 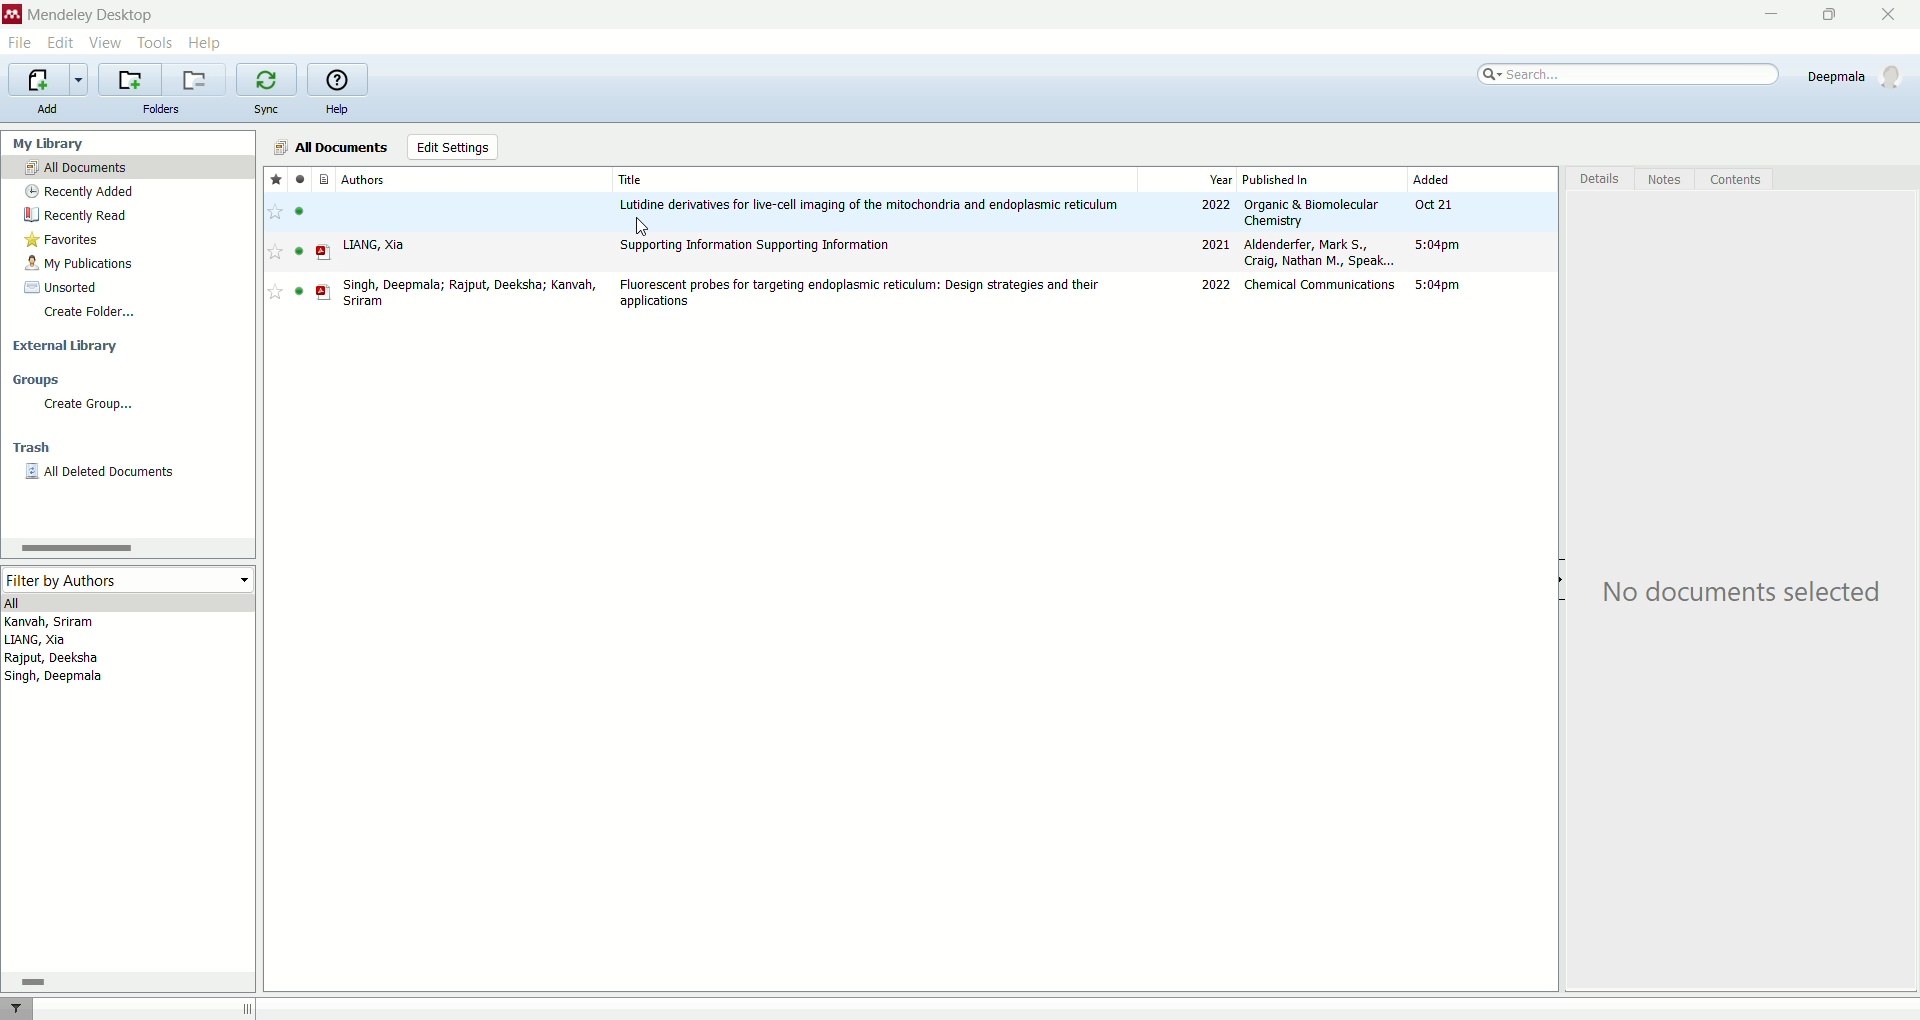 What do you see at coordinates (1593, 182) in the screenshot?
I see `details` at bounding box center [1593, 182].